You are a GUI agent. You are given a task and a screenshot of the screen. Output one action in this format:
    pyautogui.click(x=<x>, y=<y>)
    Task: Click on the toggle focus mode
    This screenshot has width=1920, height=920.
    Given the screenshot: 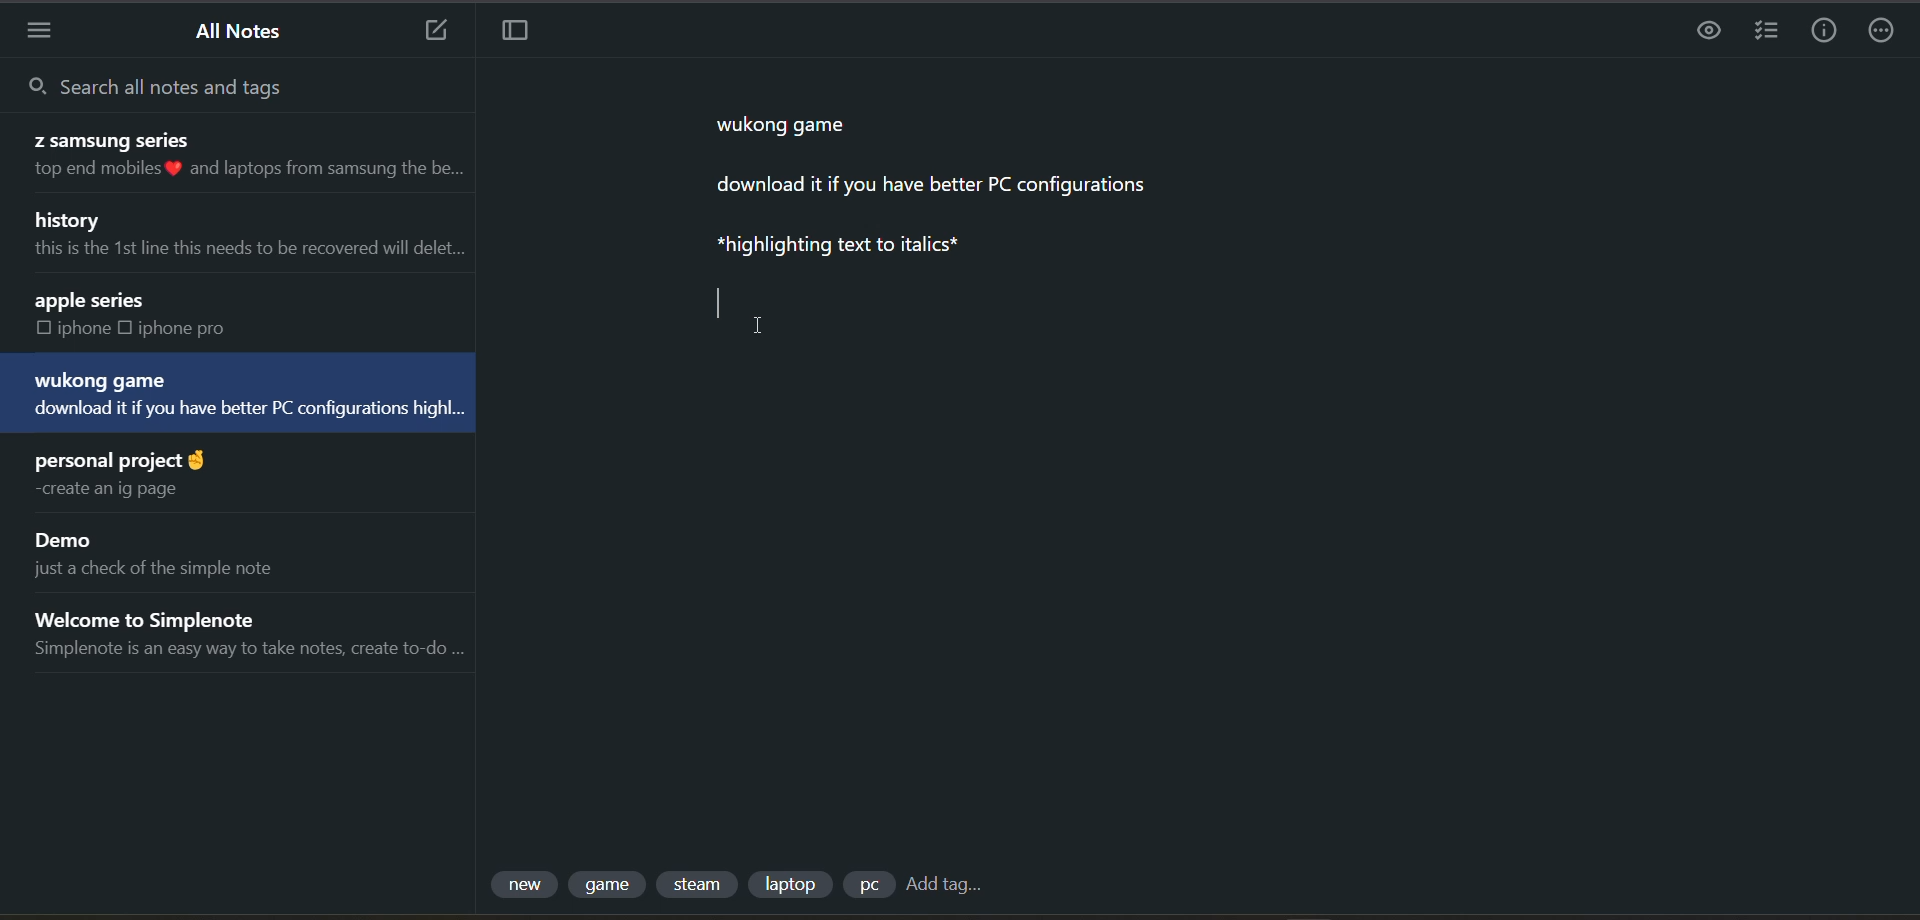 What is the action you would take?
    pyautogui.click(x=519, y=35)
    